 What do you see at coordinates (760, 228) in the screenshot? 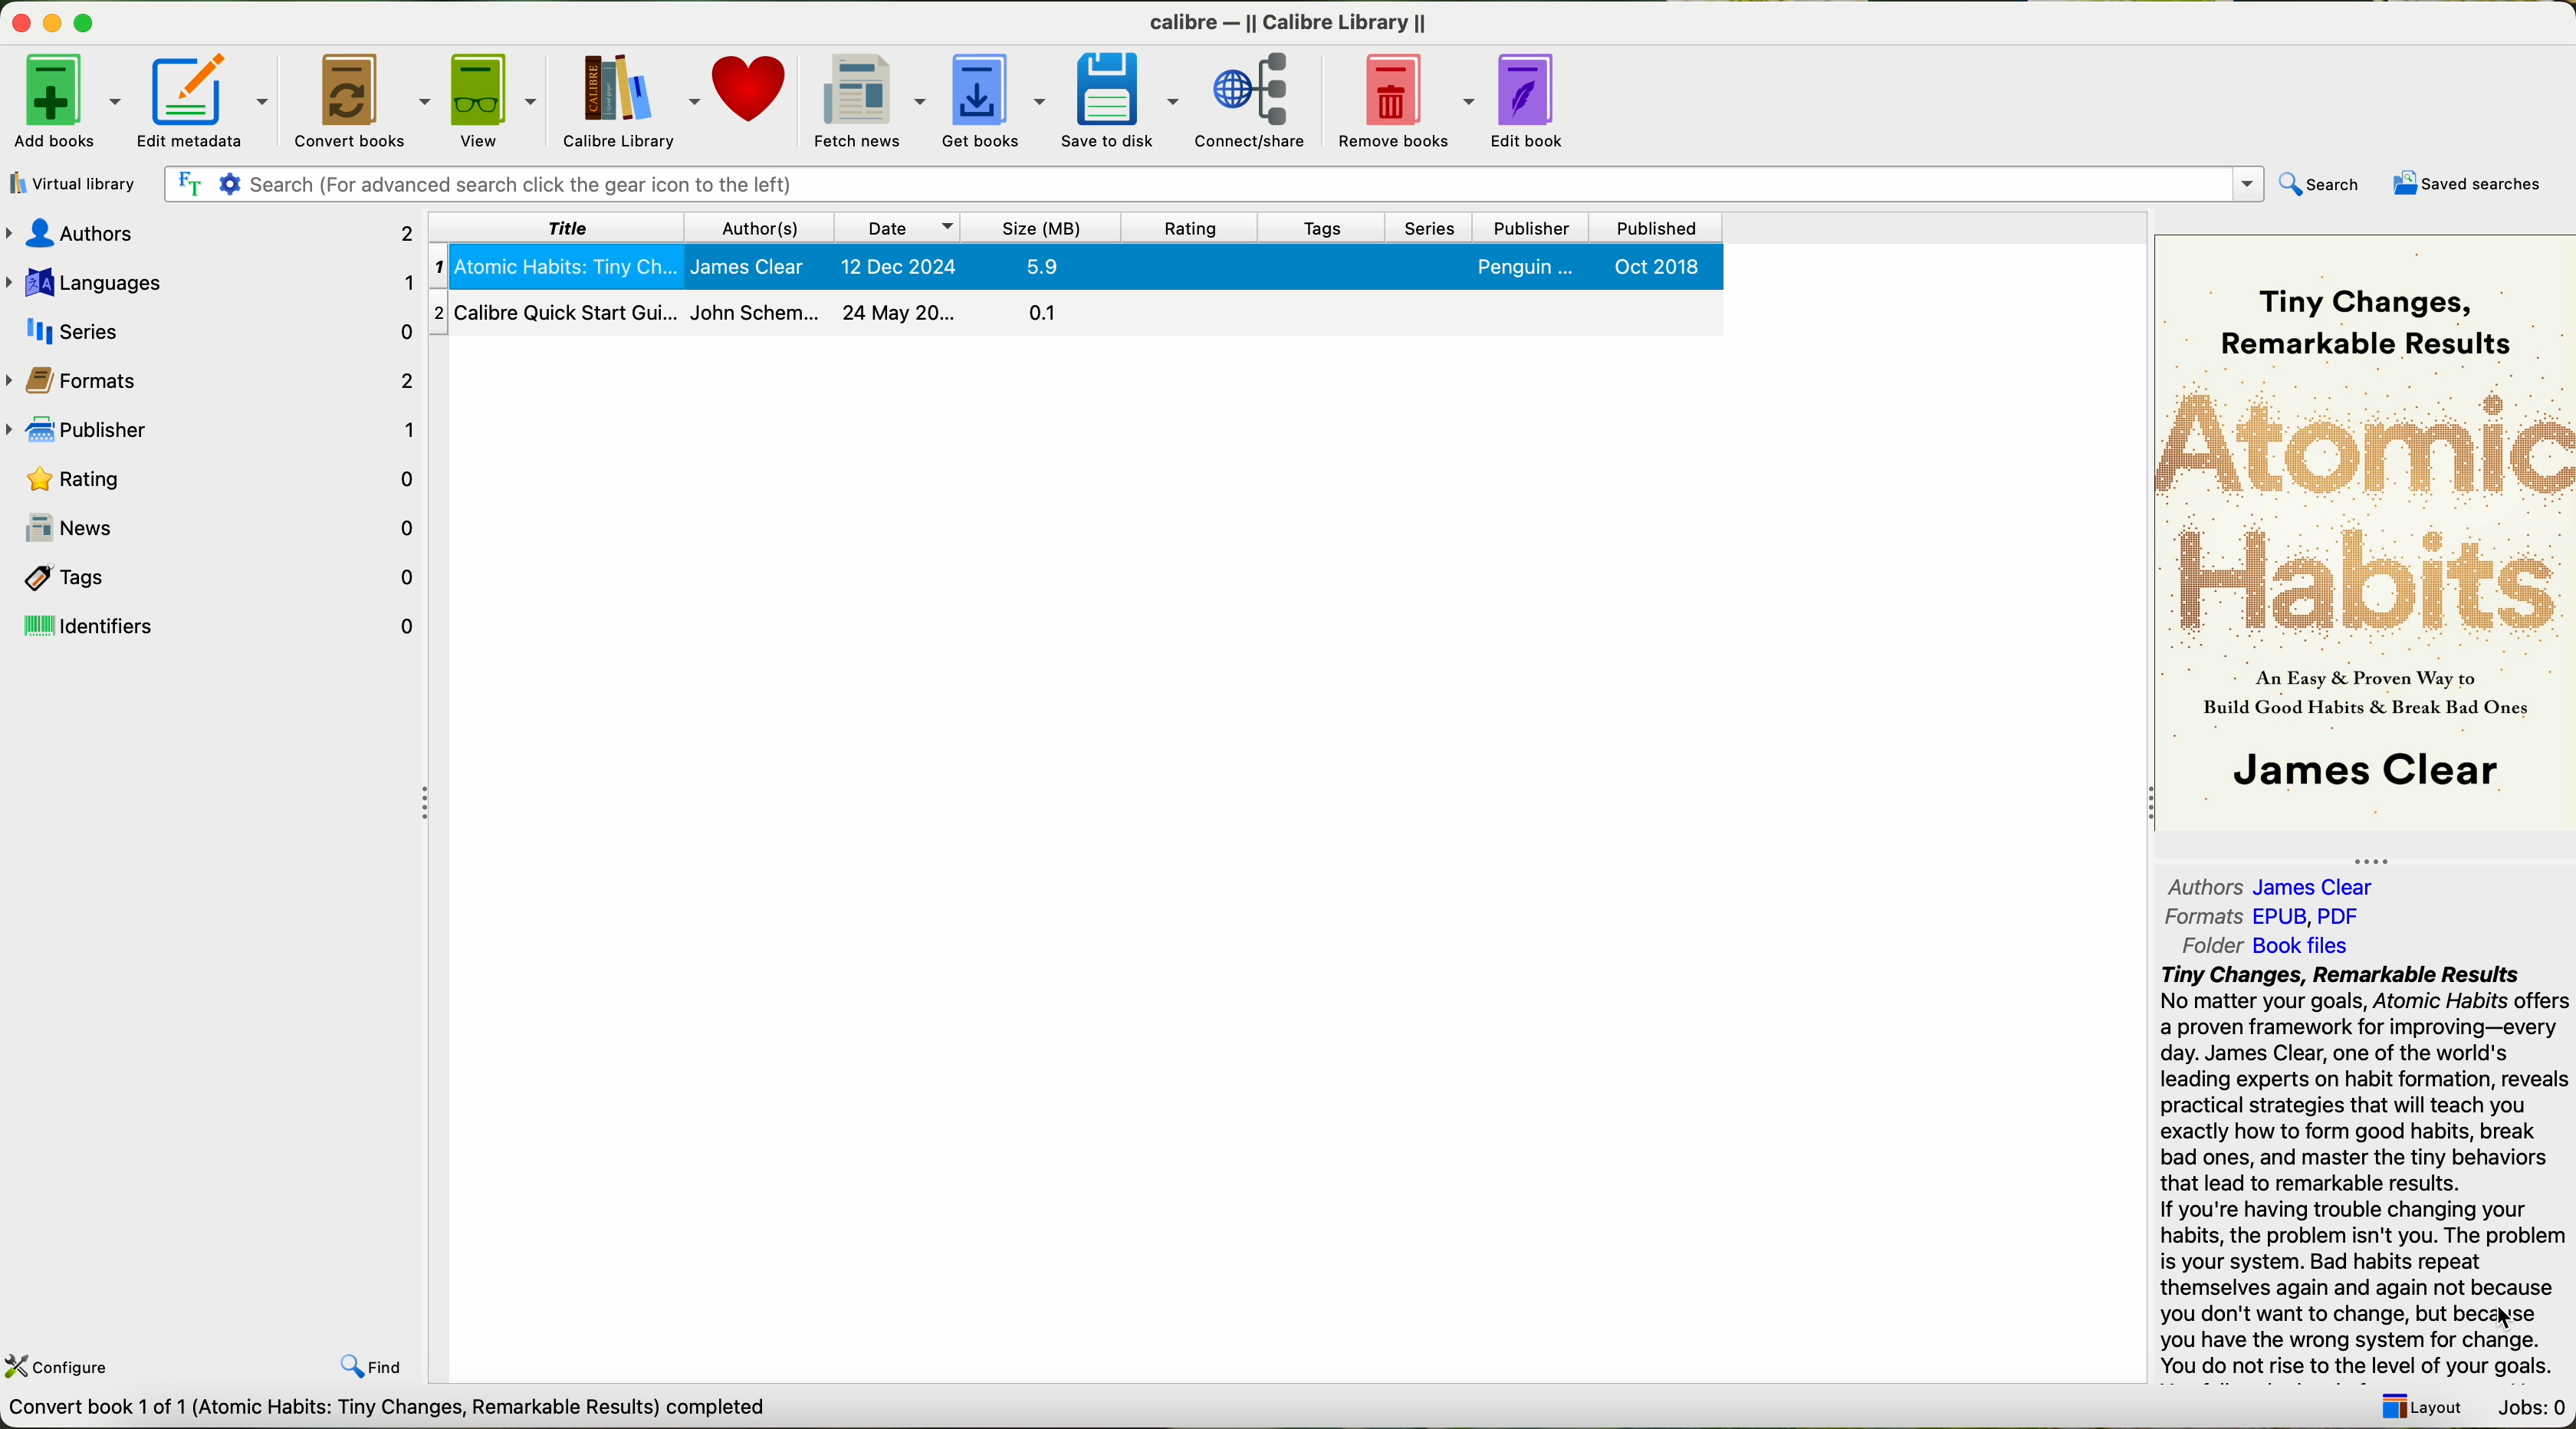
I see `authors` at bounding box center [760, 228].